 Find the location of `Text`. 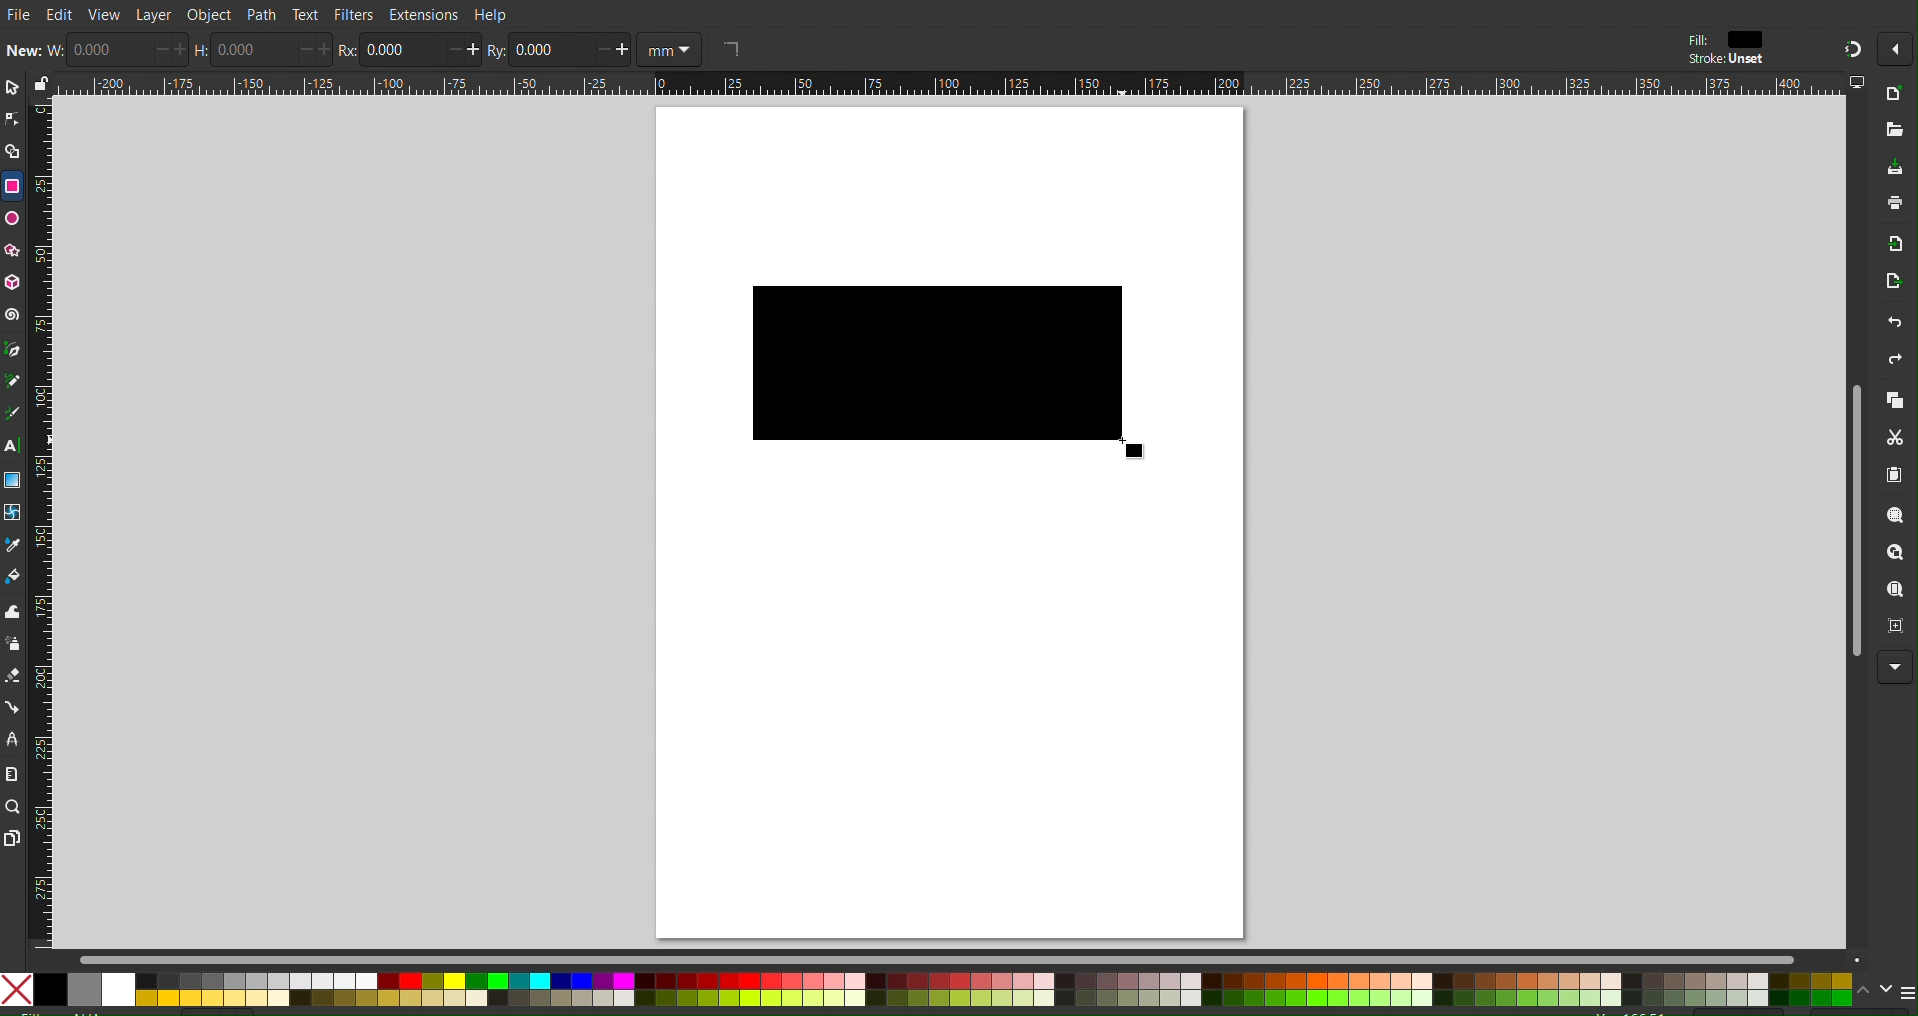

Text is located at coordinates (305, 15).